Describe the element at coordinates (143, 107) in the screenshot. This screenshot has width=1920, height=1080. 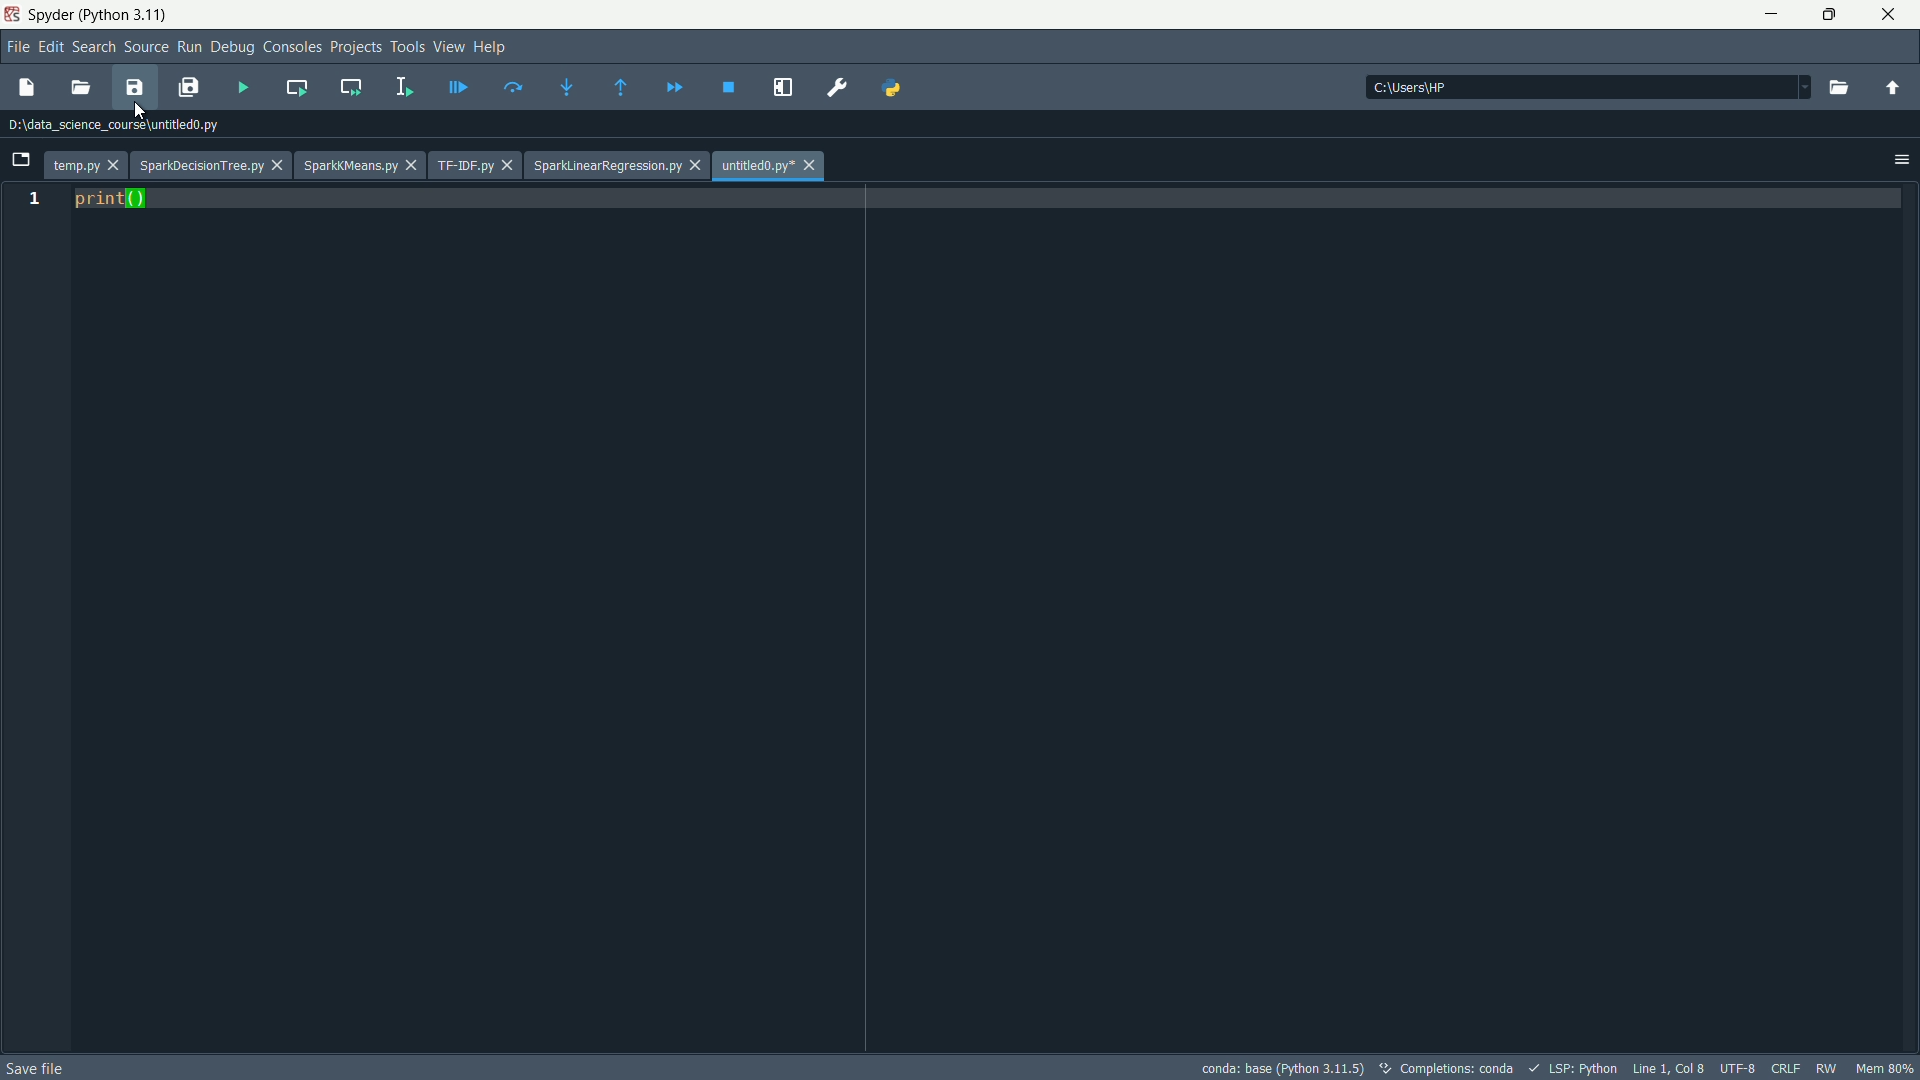
I see `Cursor` at that location.